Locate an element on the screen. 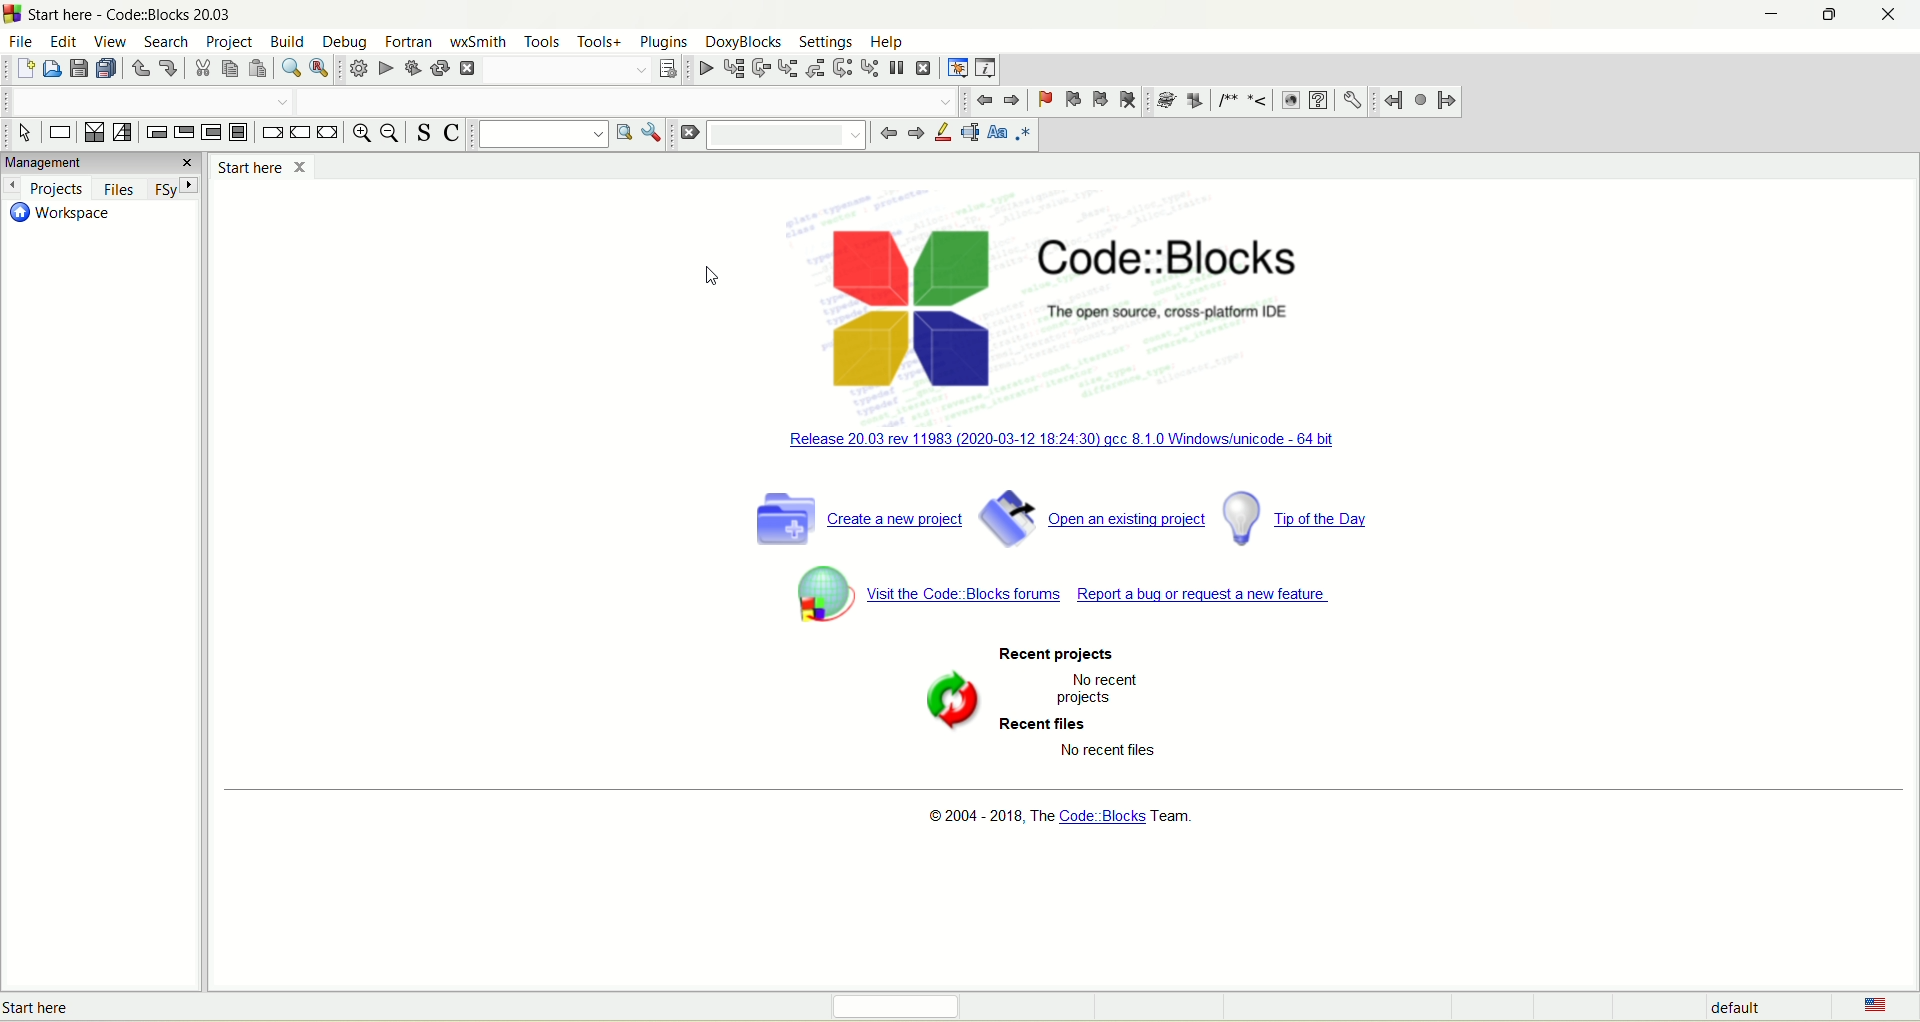  undo is located at coordinates (142, 68).